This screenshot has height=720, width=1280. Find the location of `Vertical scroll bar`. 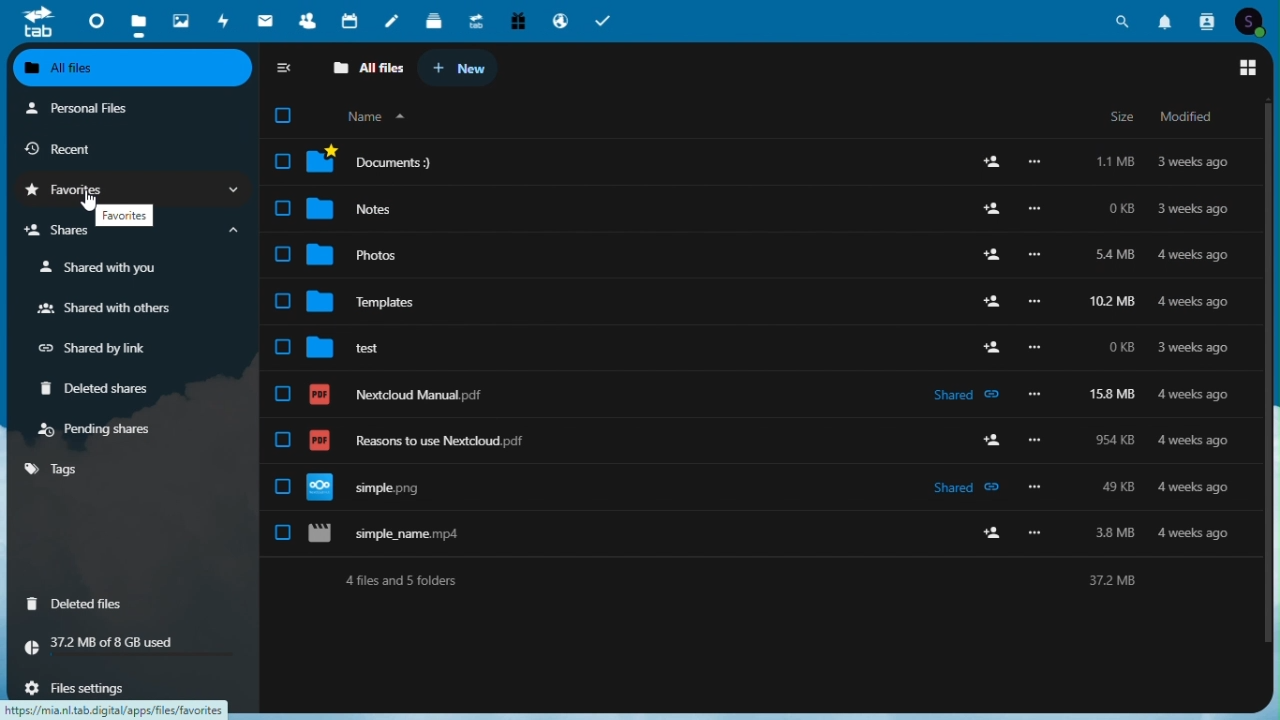

Vertical scroll bar is located at coordinates (1272, 365).